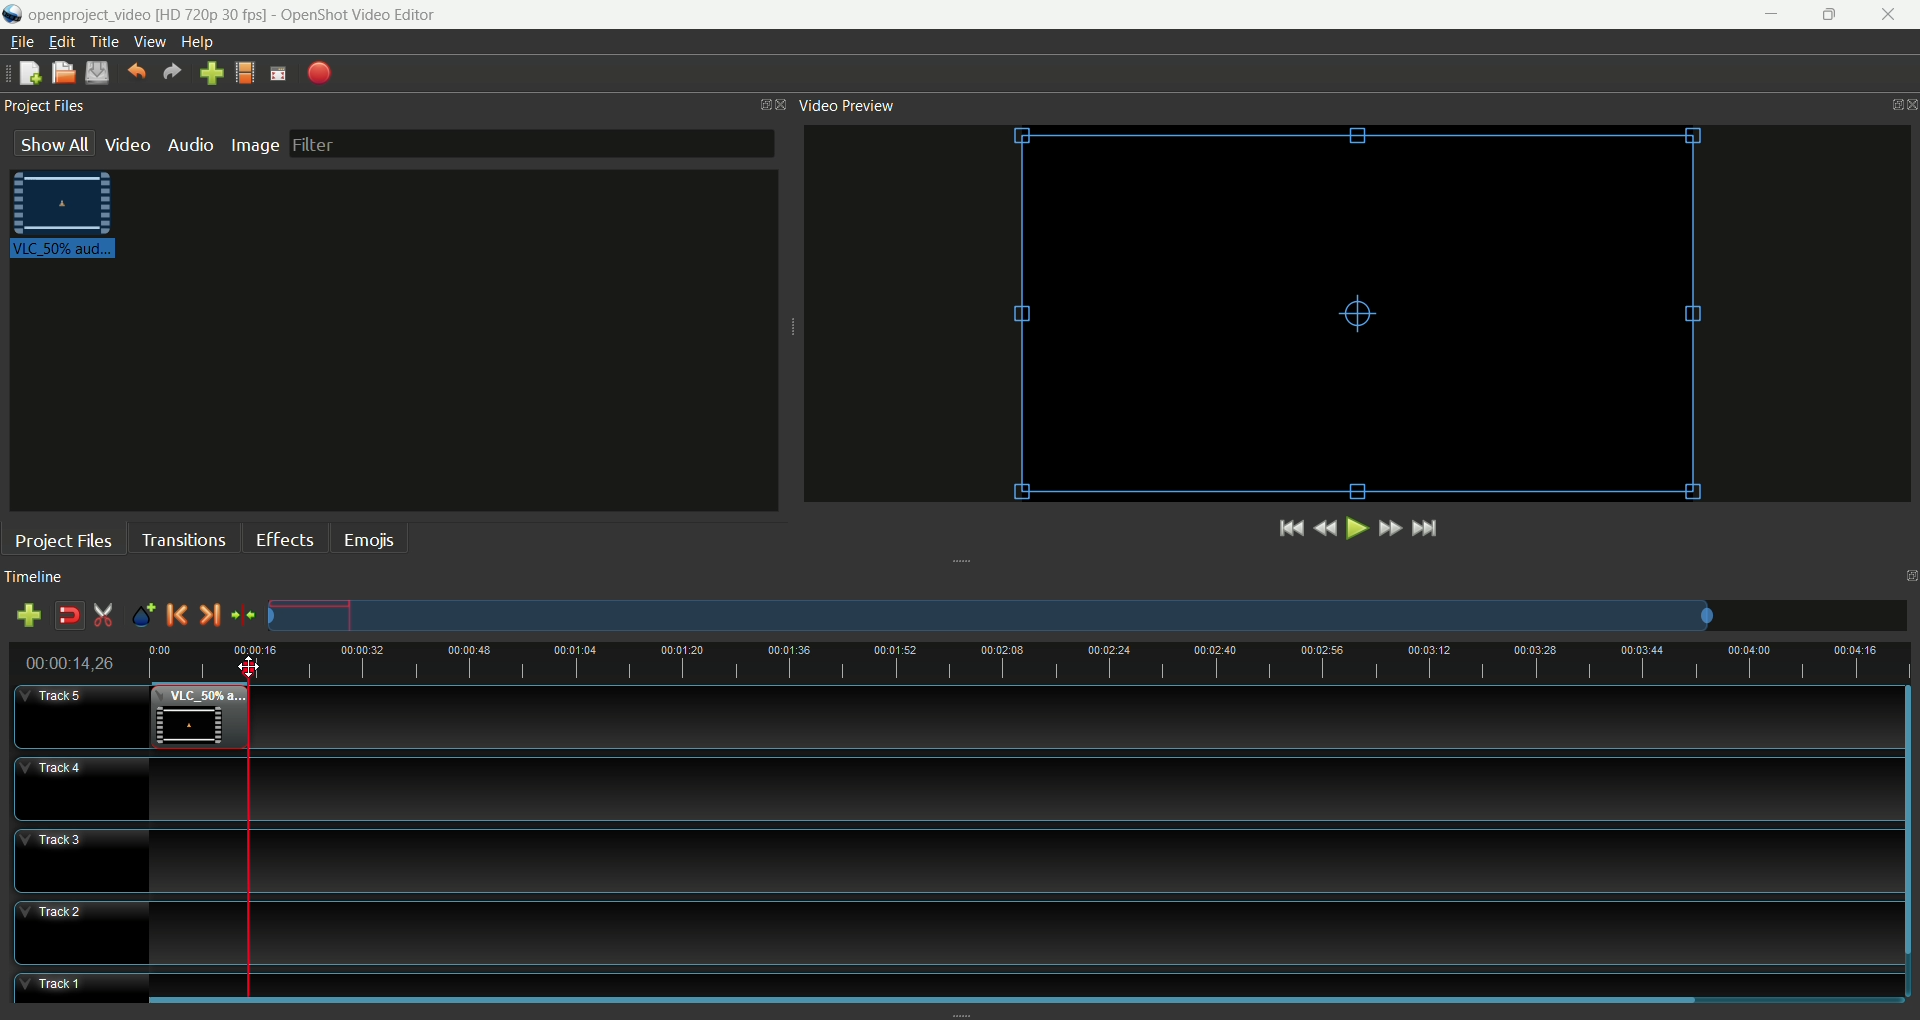 The height and width of the screenshot is (1020, 1920). What do you see at coordinates (177, 615) in the screenshot?
I see `previous marker` at bounding box center [177, 615].